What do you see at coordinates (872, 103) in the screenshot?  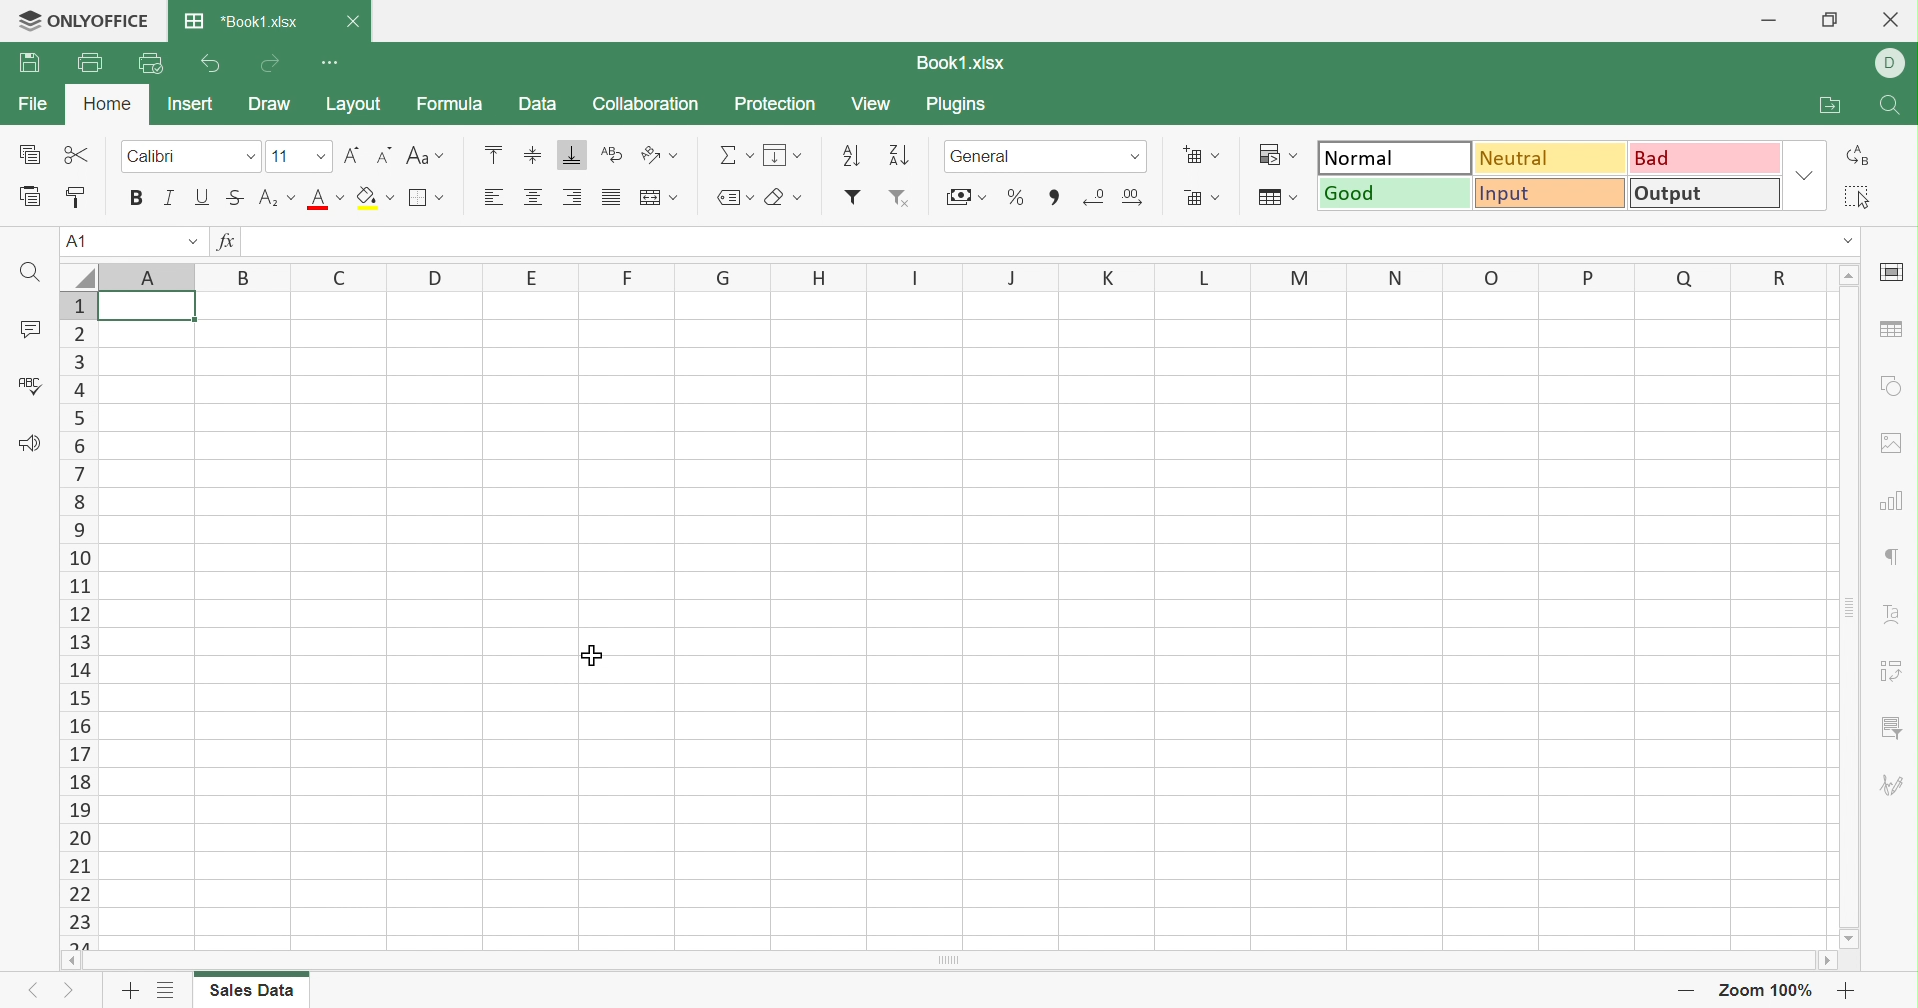 I see `View` at bounding box center [872, 103].